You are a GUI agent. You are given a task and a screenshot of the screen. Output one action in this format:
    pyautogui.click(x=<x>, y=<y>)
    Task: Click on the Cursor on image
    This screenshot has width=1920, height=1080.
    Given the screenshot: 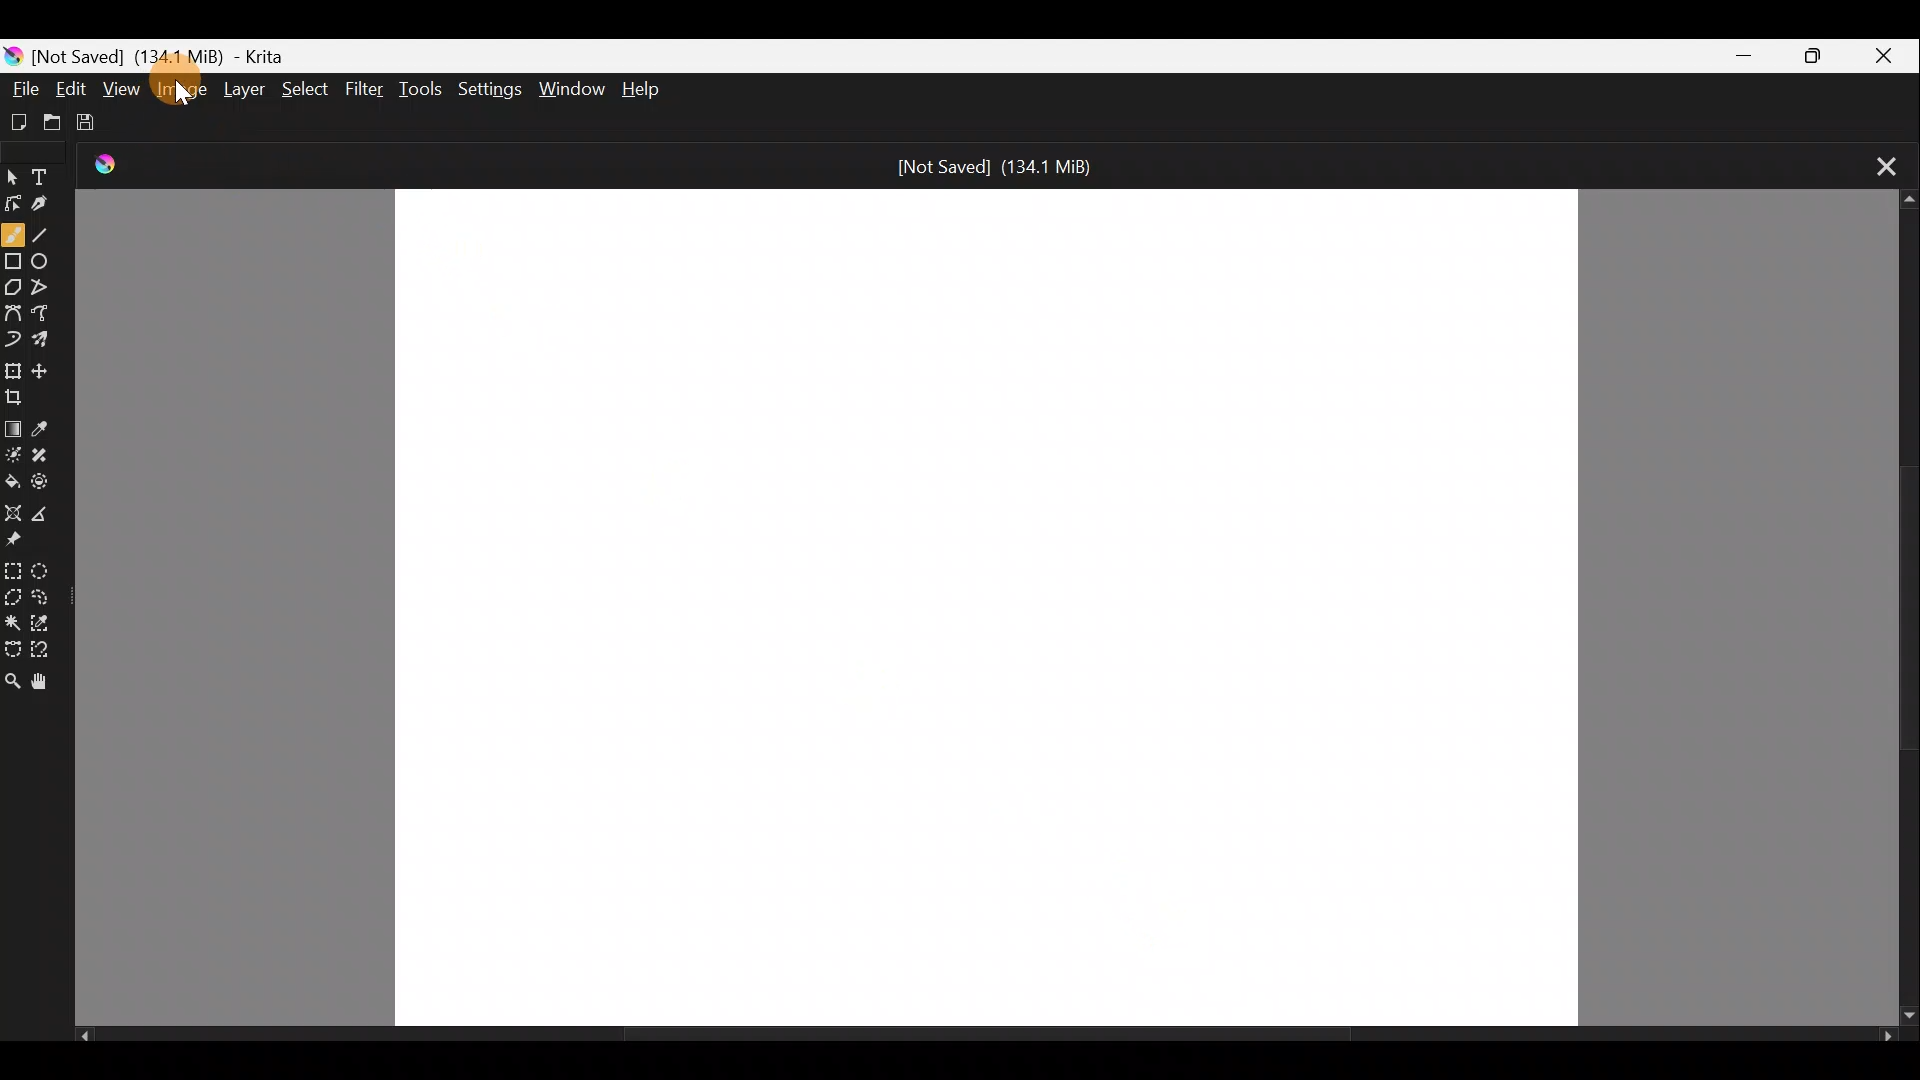 What is the action you would take?
    pyautogui.click(x=187, y=94)
    